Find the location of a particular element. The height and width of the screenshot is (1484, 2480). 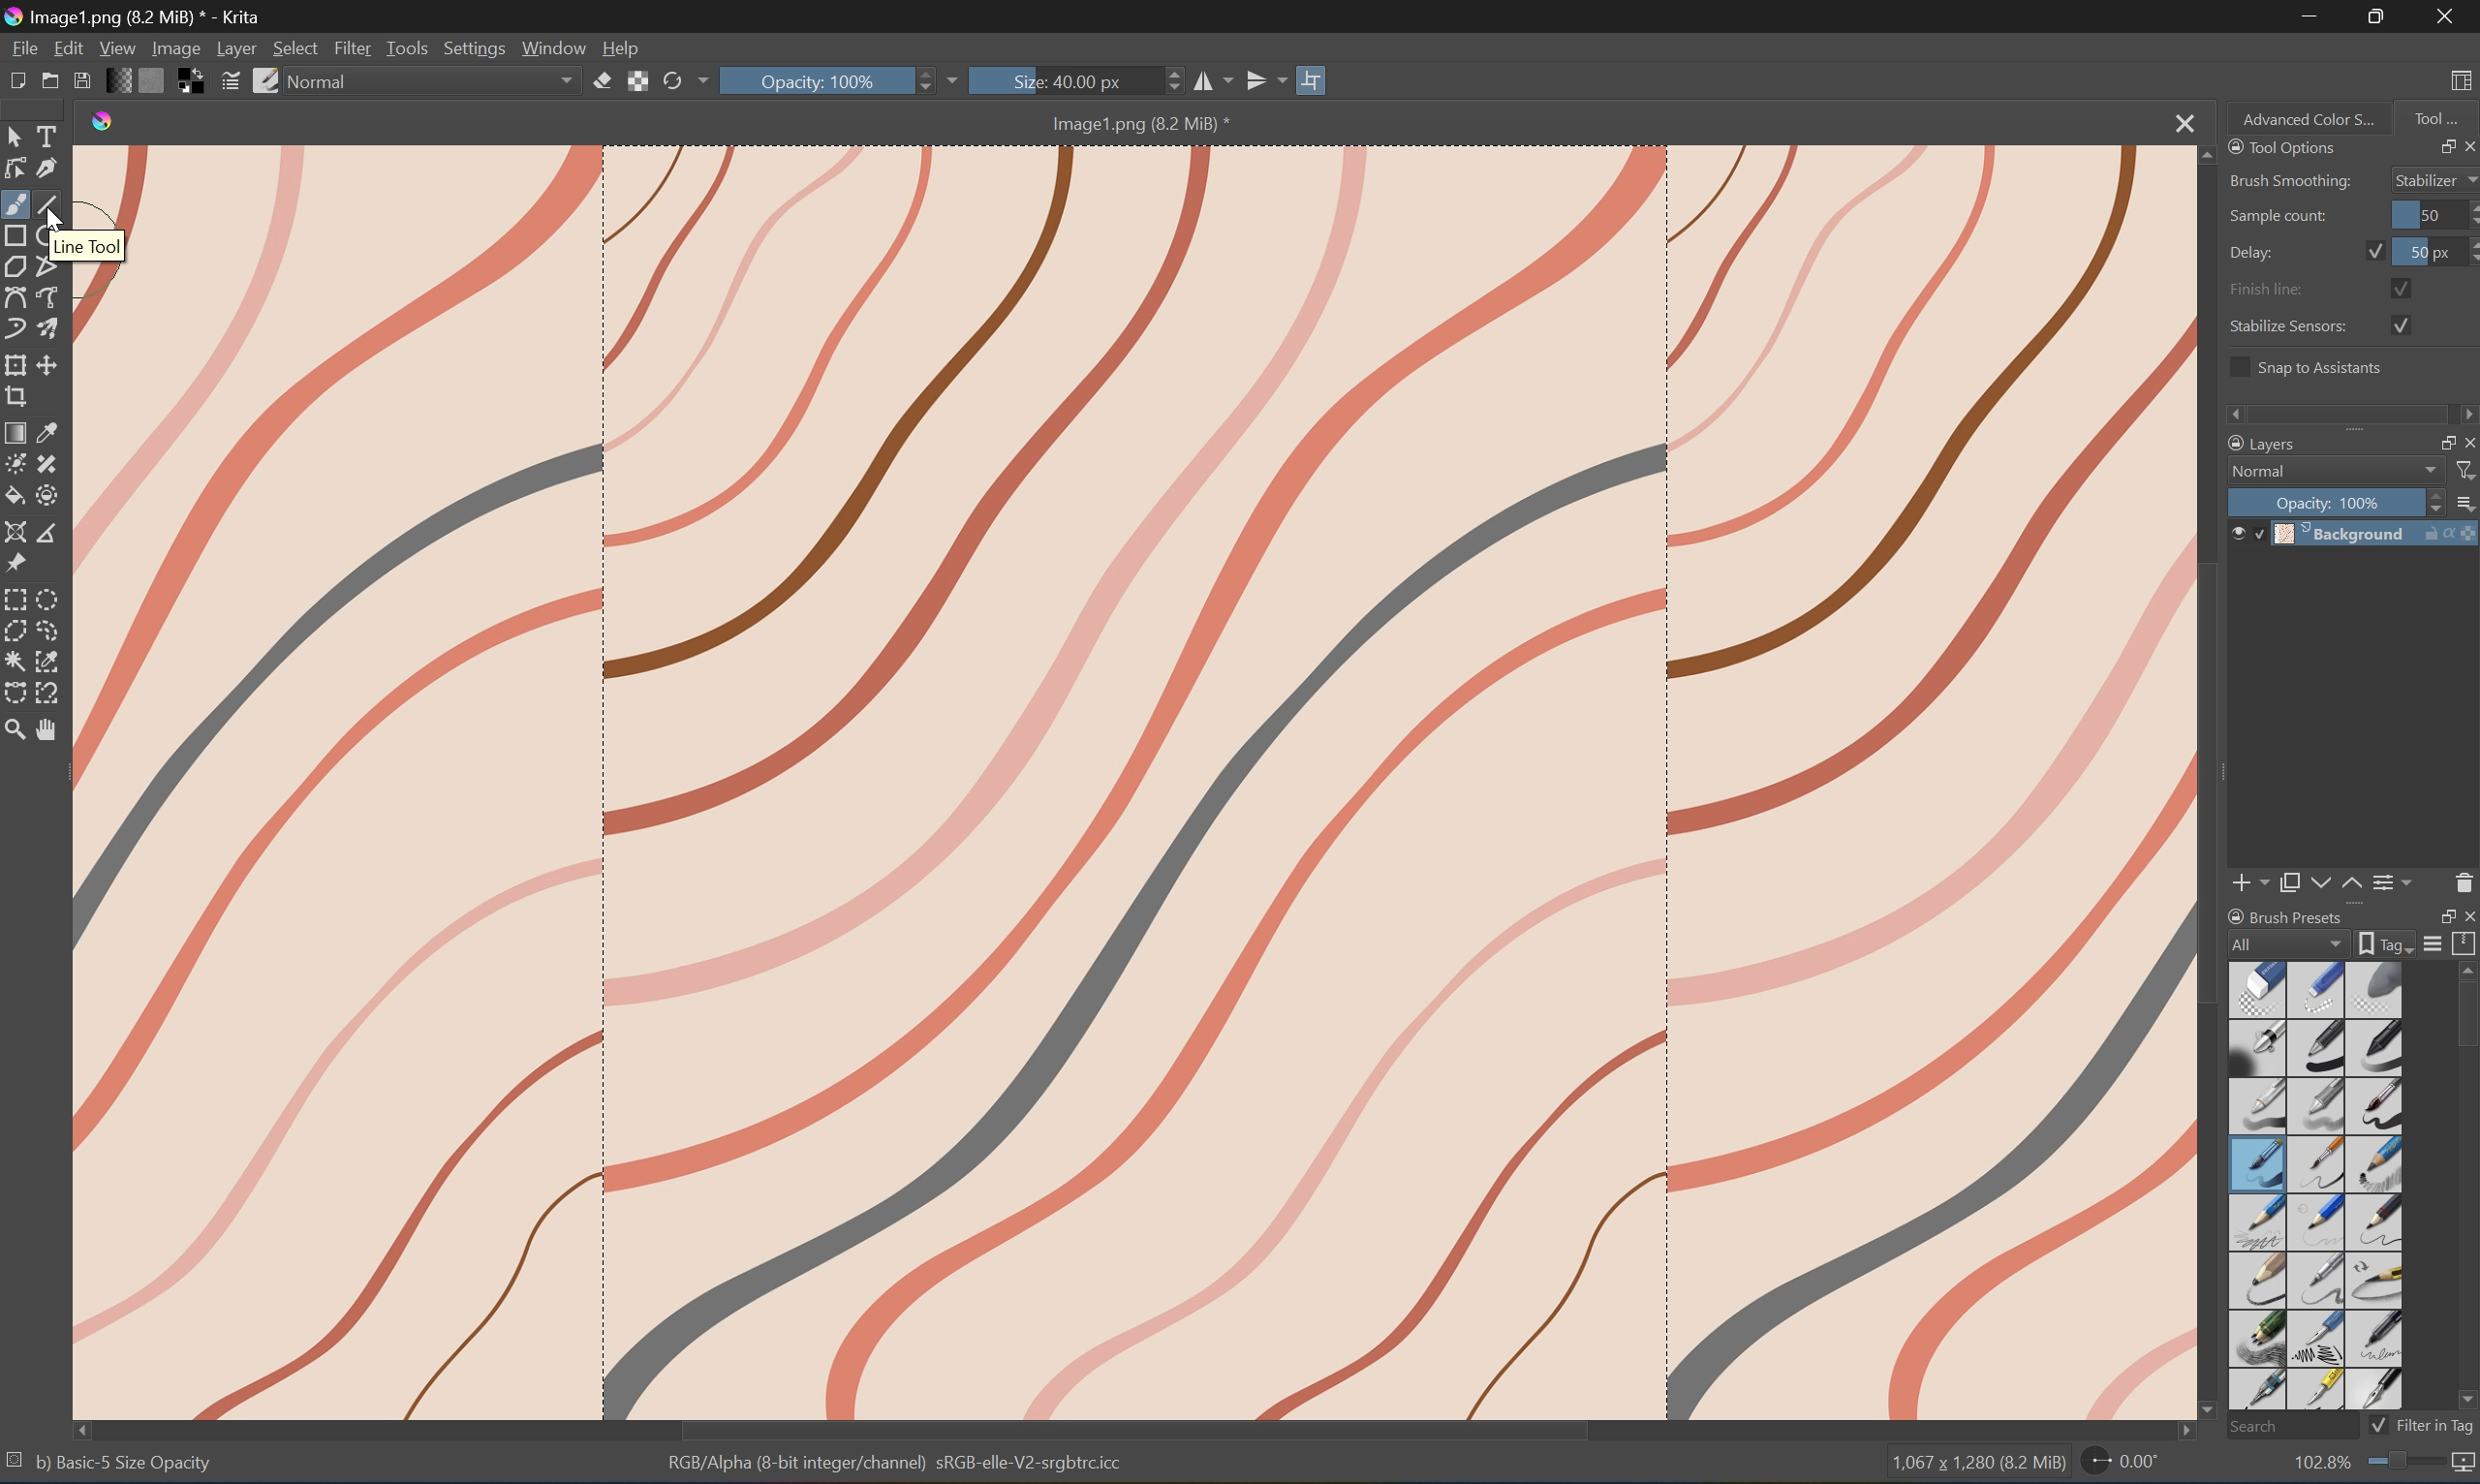

Show the tag box options is located at coordinates (2381, 944).